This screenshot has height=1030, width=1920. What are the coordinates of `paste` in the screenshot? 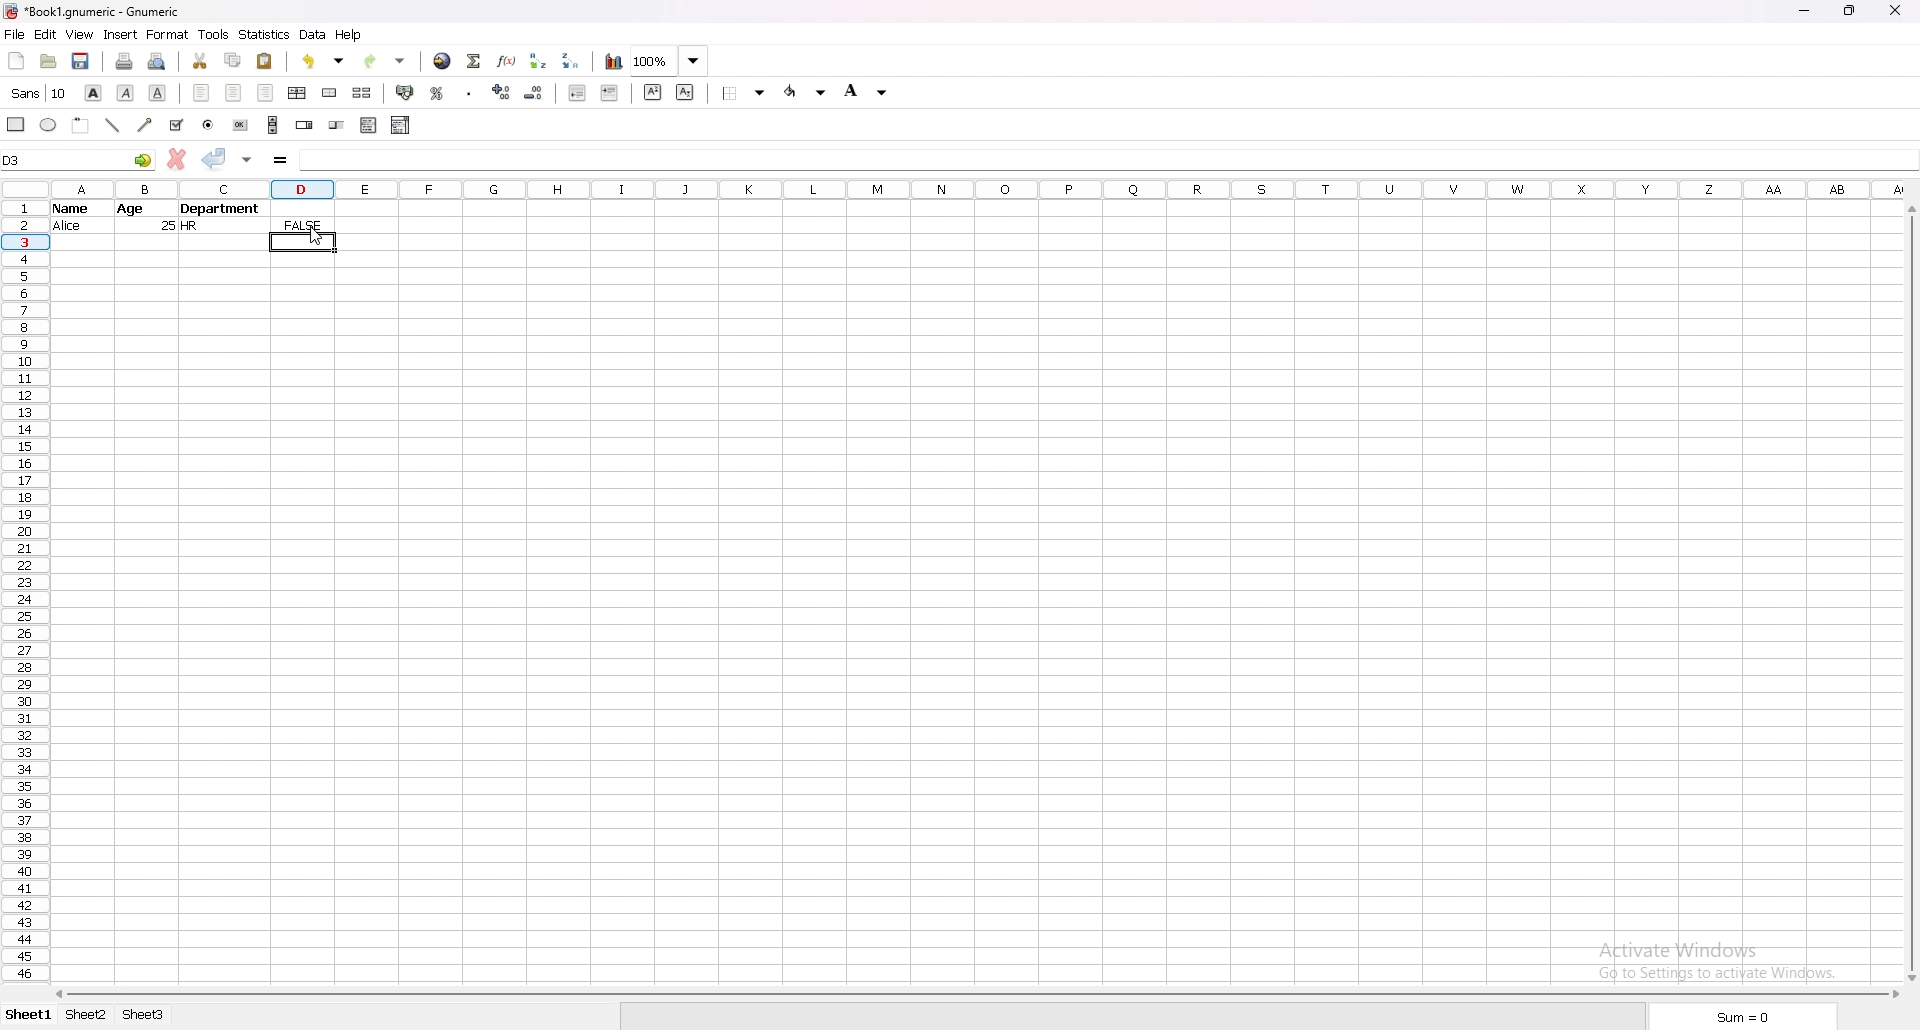 It's located at (266, 61).